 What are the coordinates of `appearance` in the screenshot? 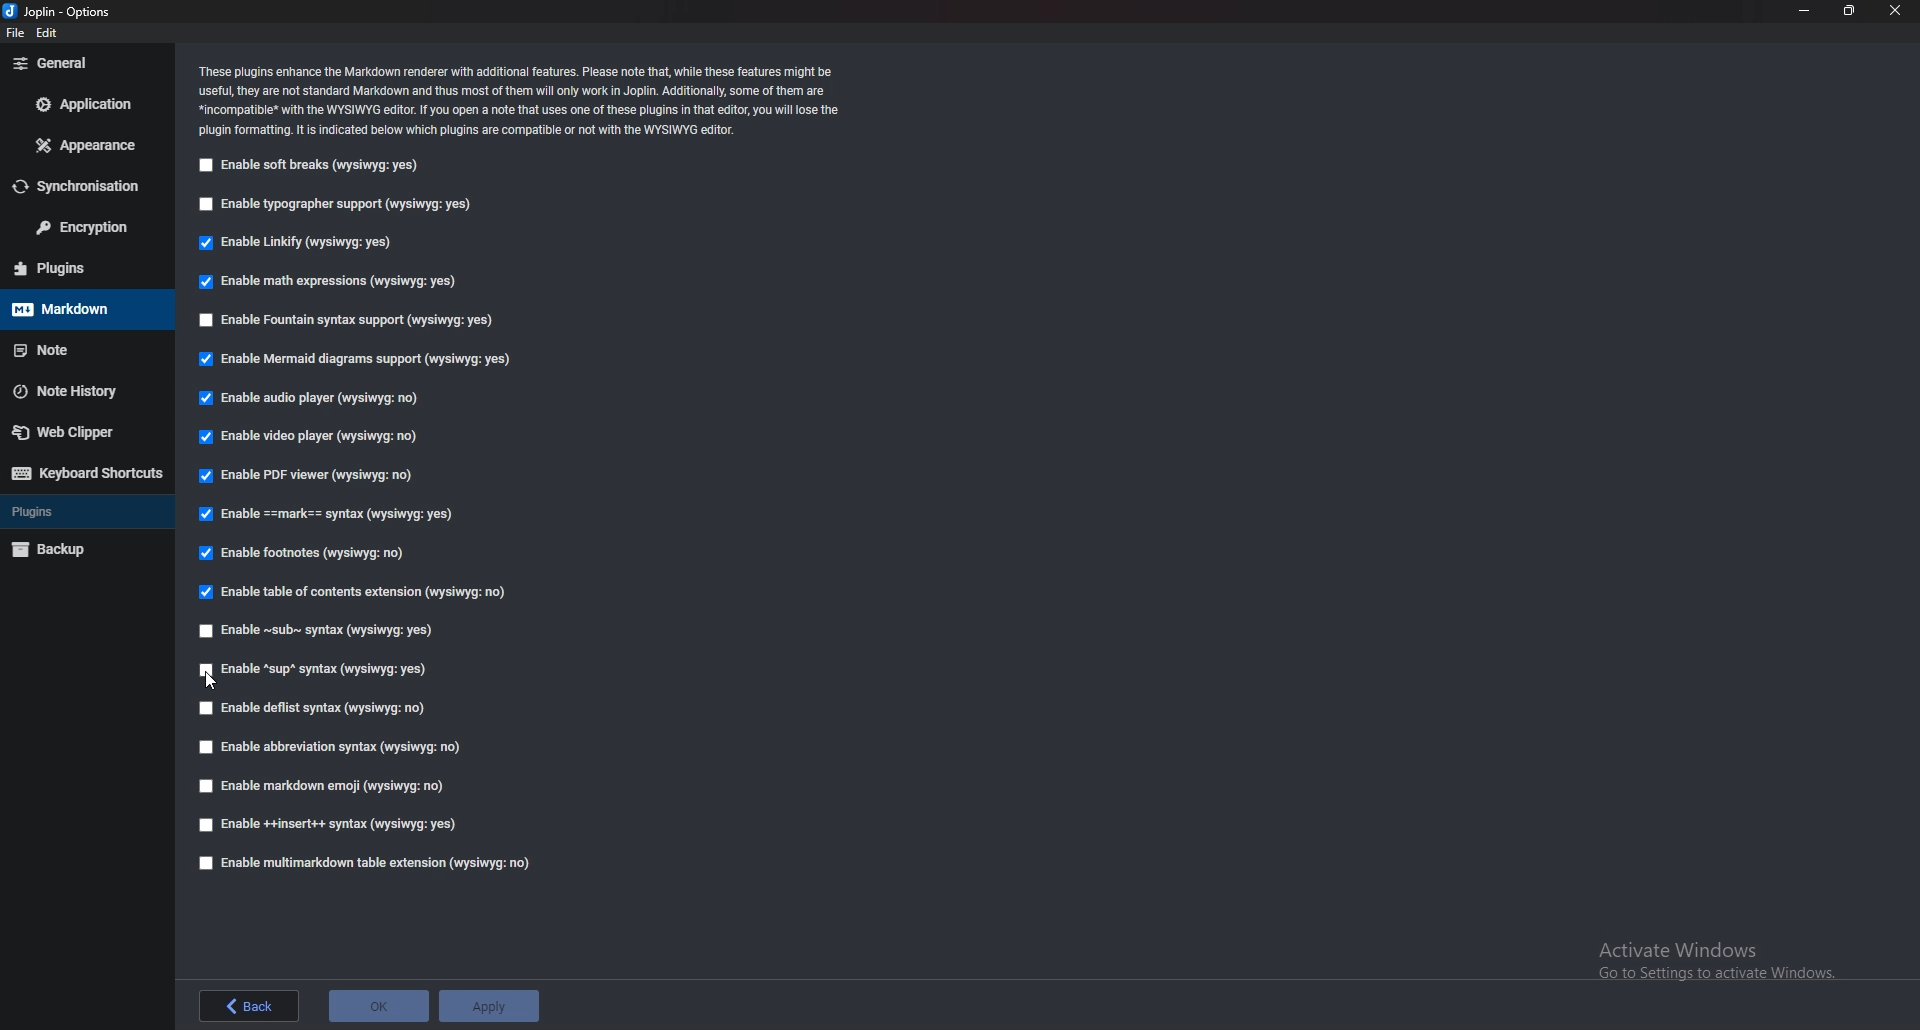 It's located at (81, 145).